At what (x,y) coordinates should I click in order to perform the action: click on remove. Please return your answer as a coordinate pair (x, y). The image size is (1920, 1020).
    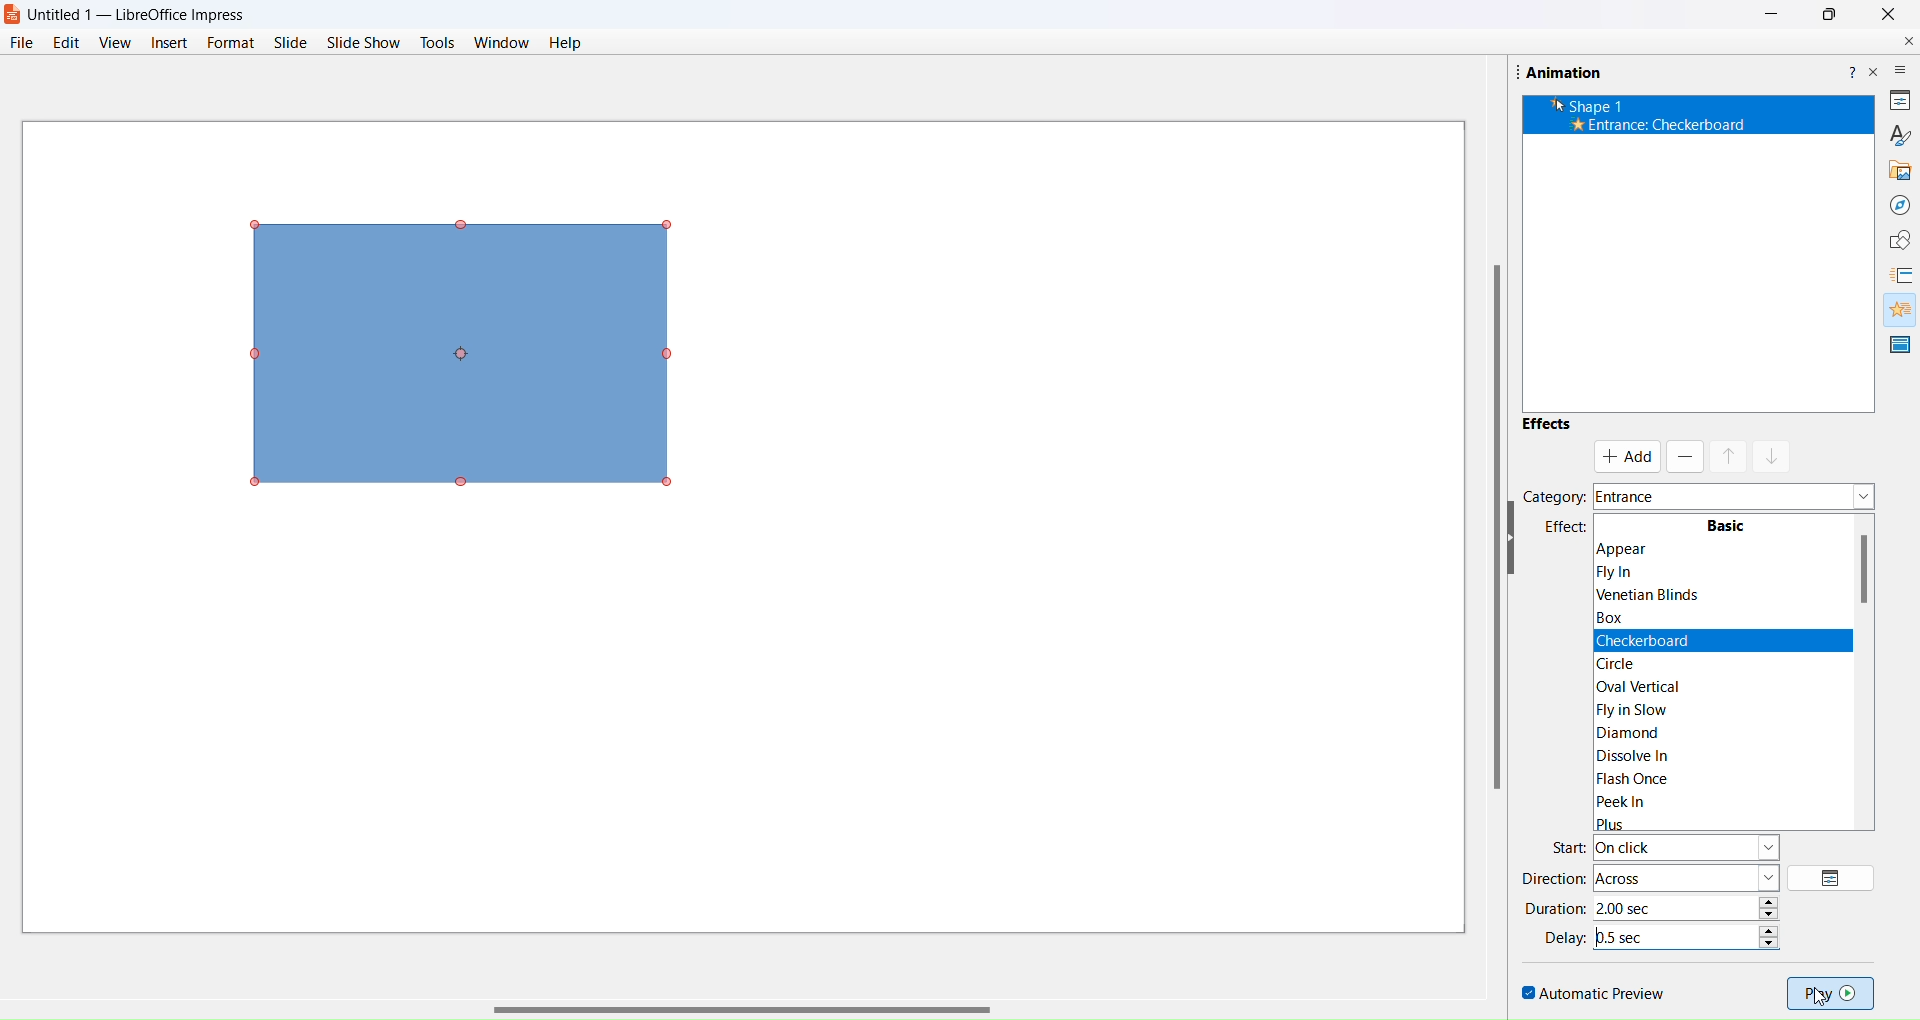
    Looking at the image, I should click on (1684, 458).